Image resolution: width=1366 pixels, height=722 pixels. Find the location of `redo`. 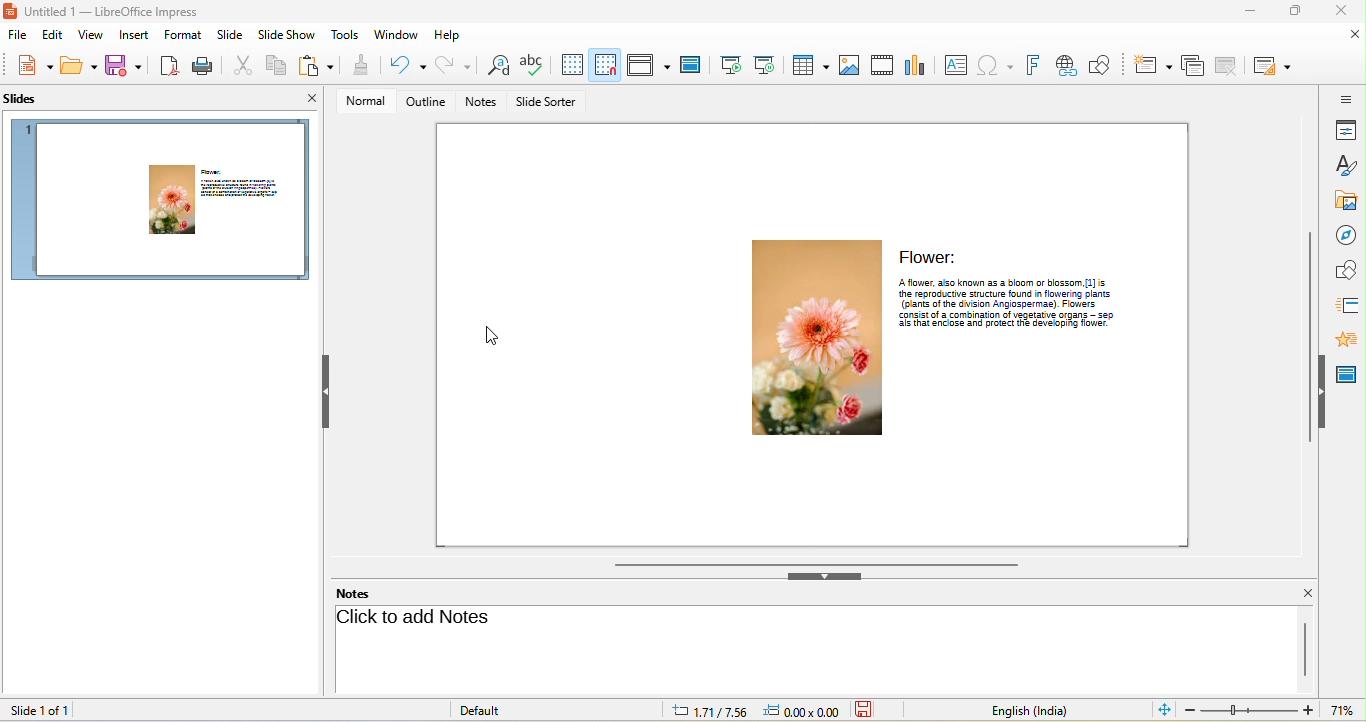

redo is located at coordinates (455, 66).